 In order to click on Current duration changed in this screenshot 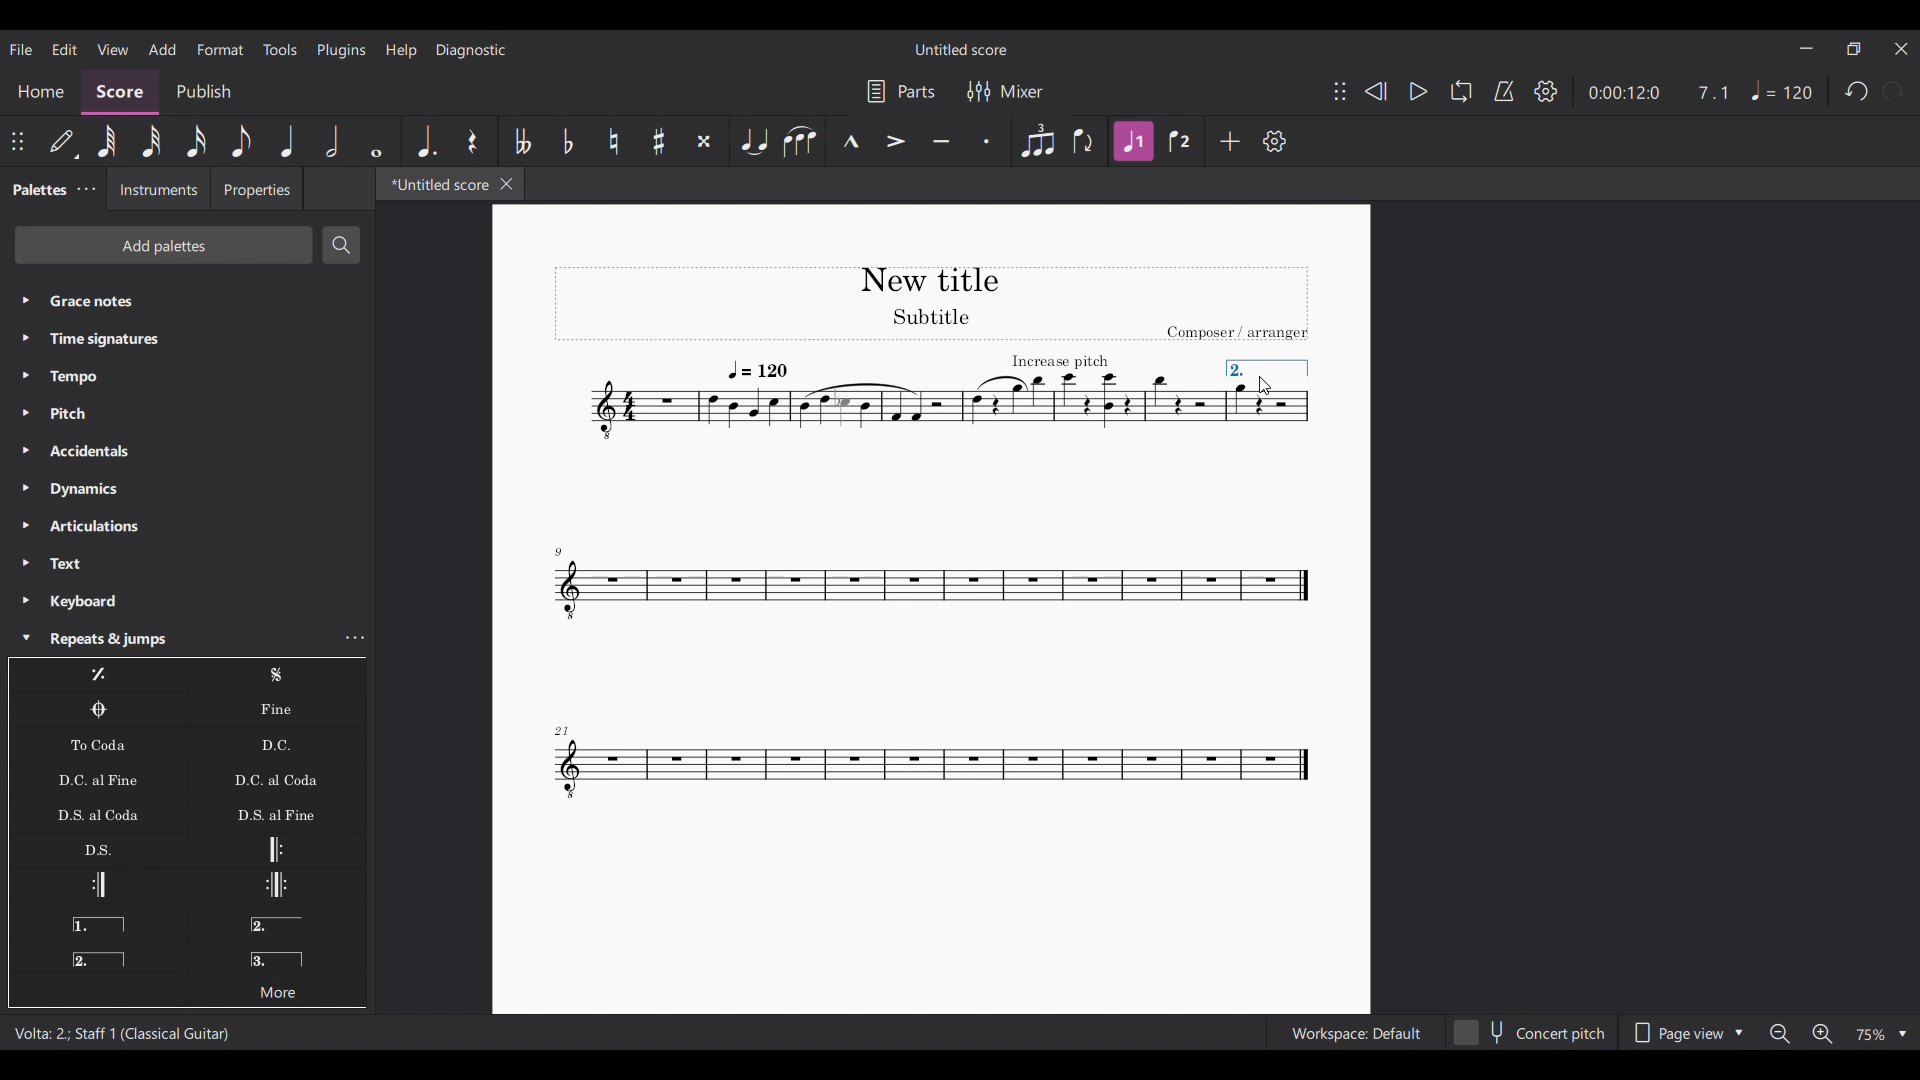, I will do `click(1625, 93)`.